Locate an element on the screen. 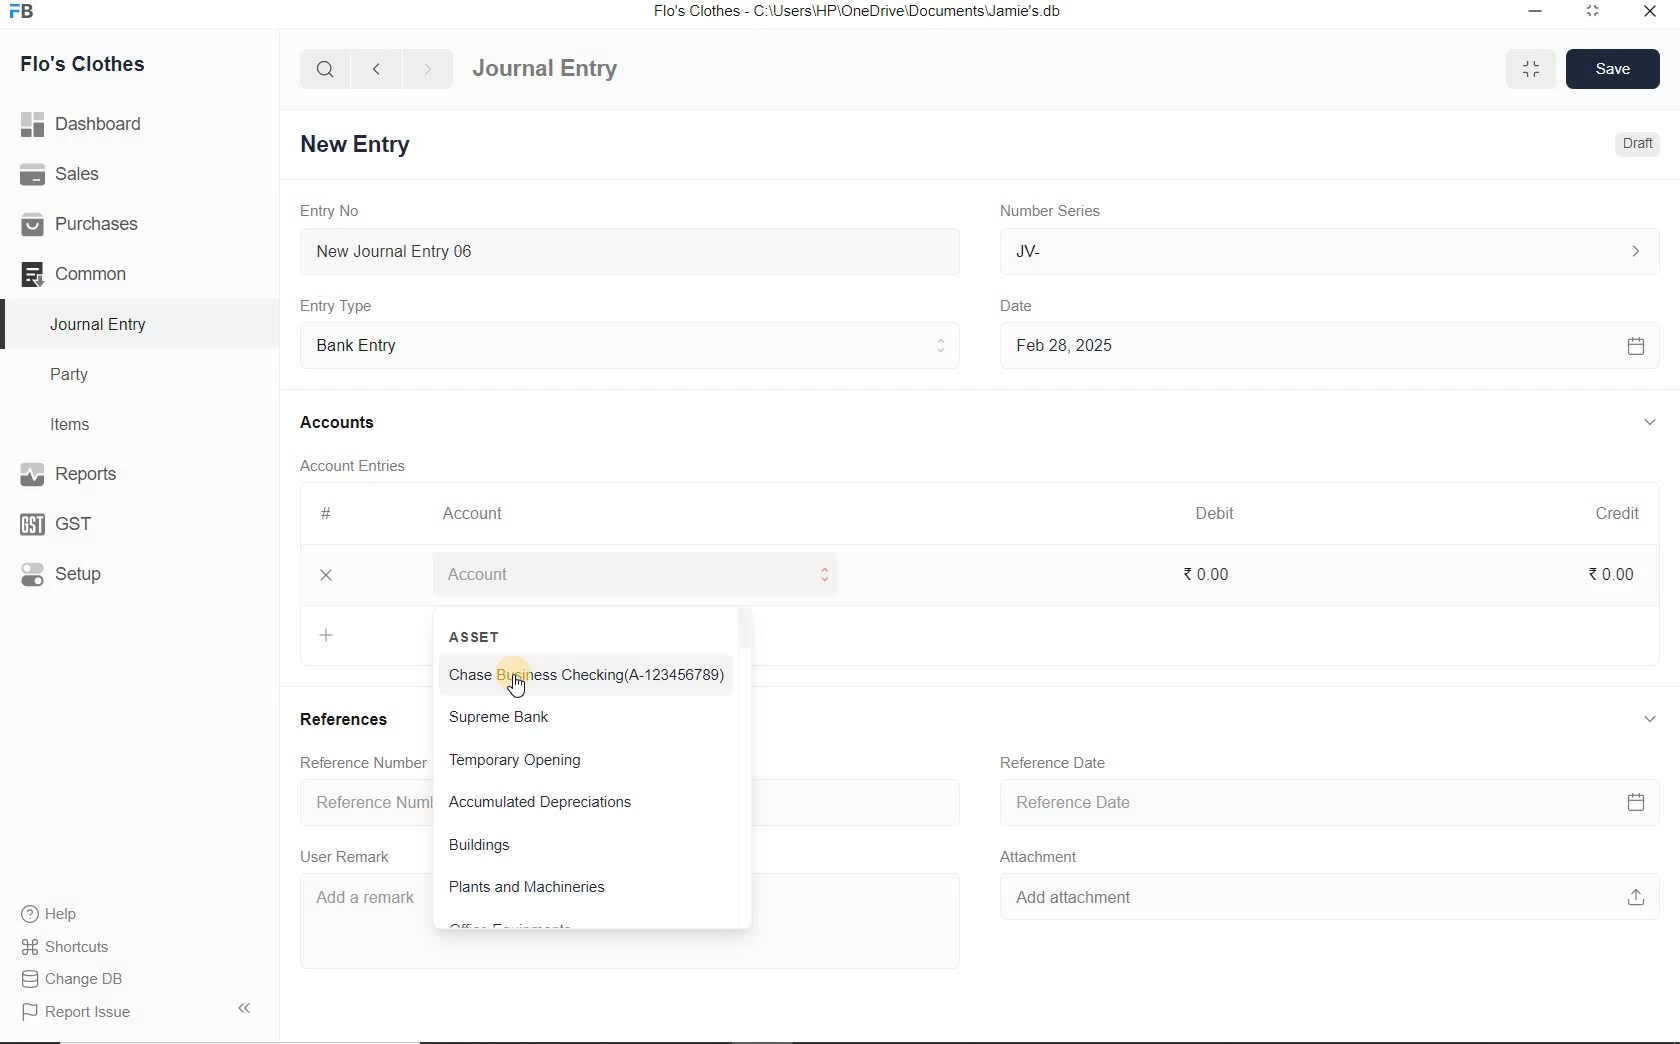 The width and height of the screenshot is (1680, 1044). Journal Entry is located at coordinates (581, 66).